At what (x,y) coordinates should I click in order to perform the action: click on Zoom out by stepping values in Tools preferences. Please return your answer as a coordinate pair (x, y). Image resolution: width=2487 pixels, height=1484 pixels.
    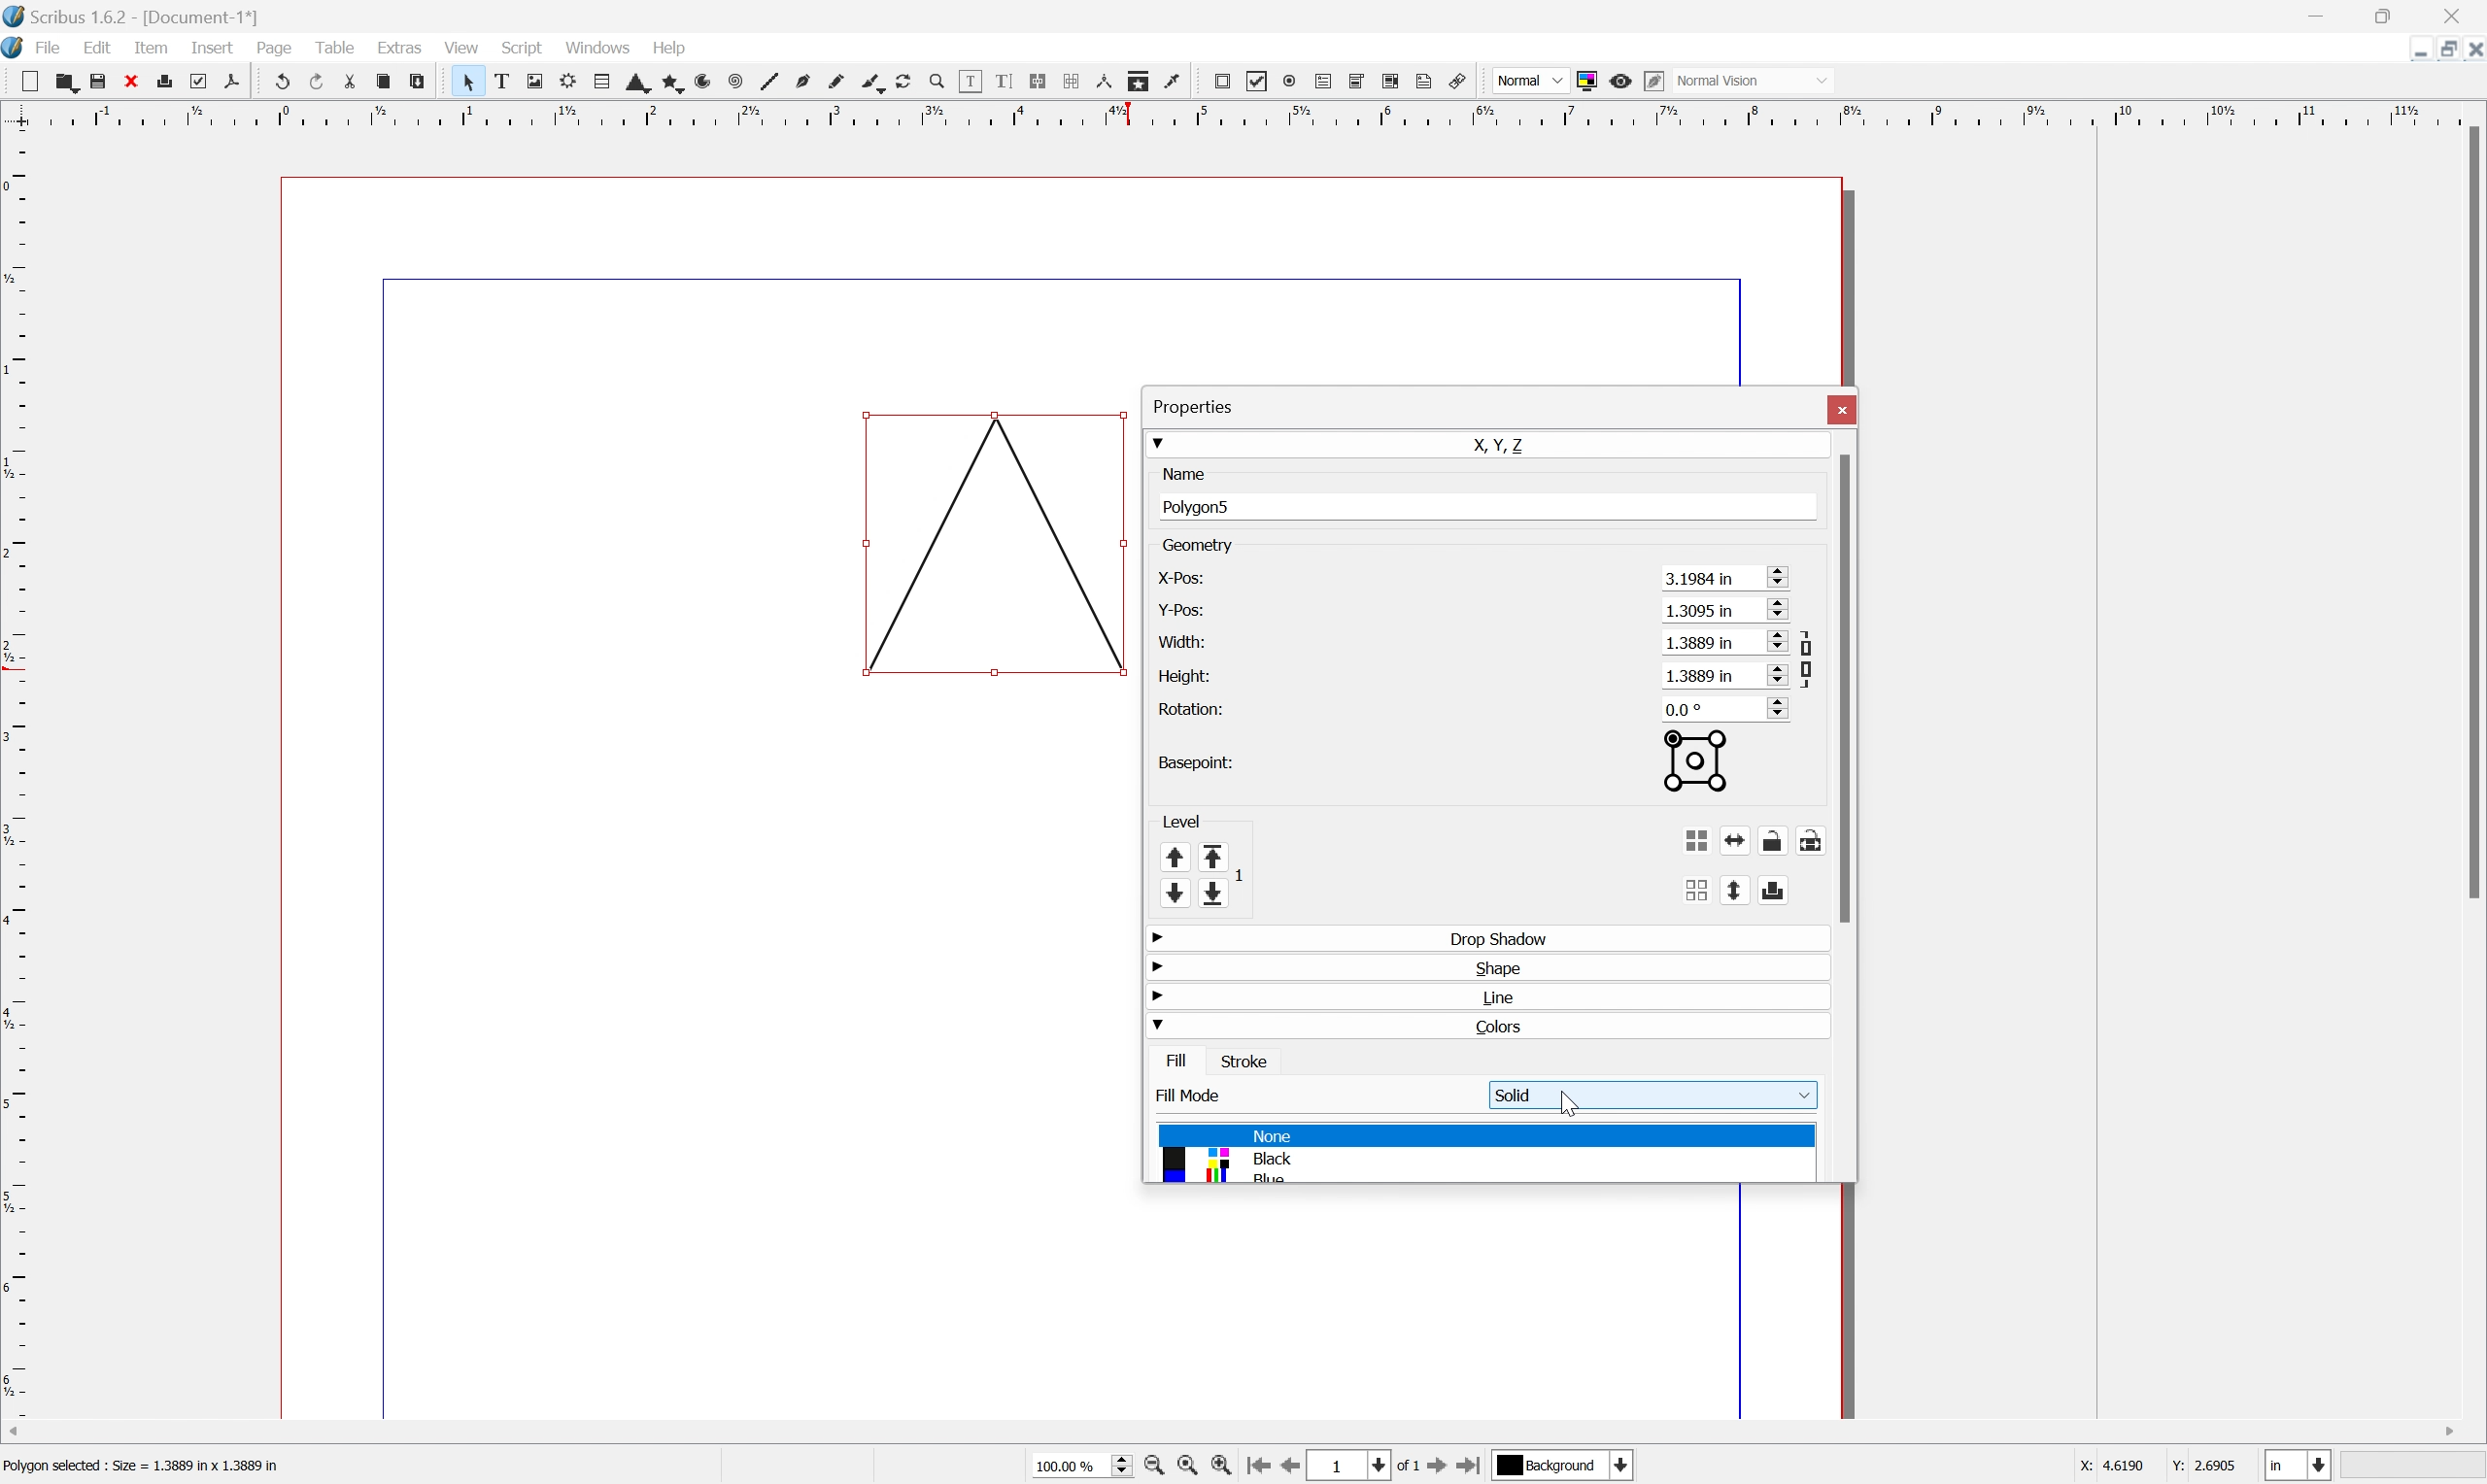
    Looking at the image, I should click on (1155, 1467).